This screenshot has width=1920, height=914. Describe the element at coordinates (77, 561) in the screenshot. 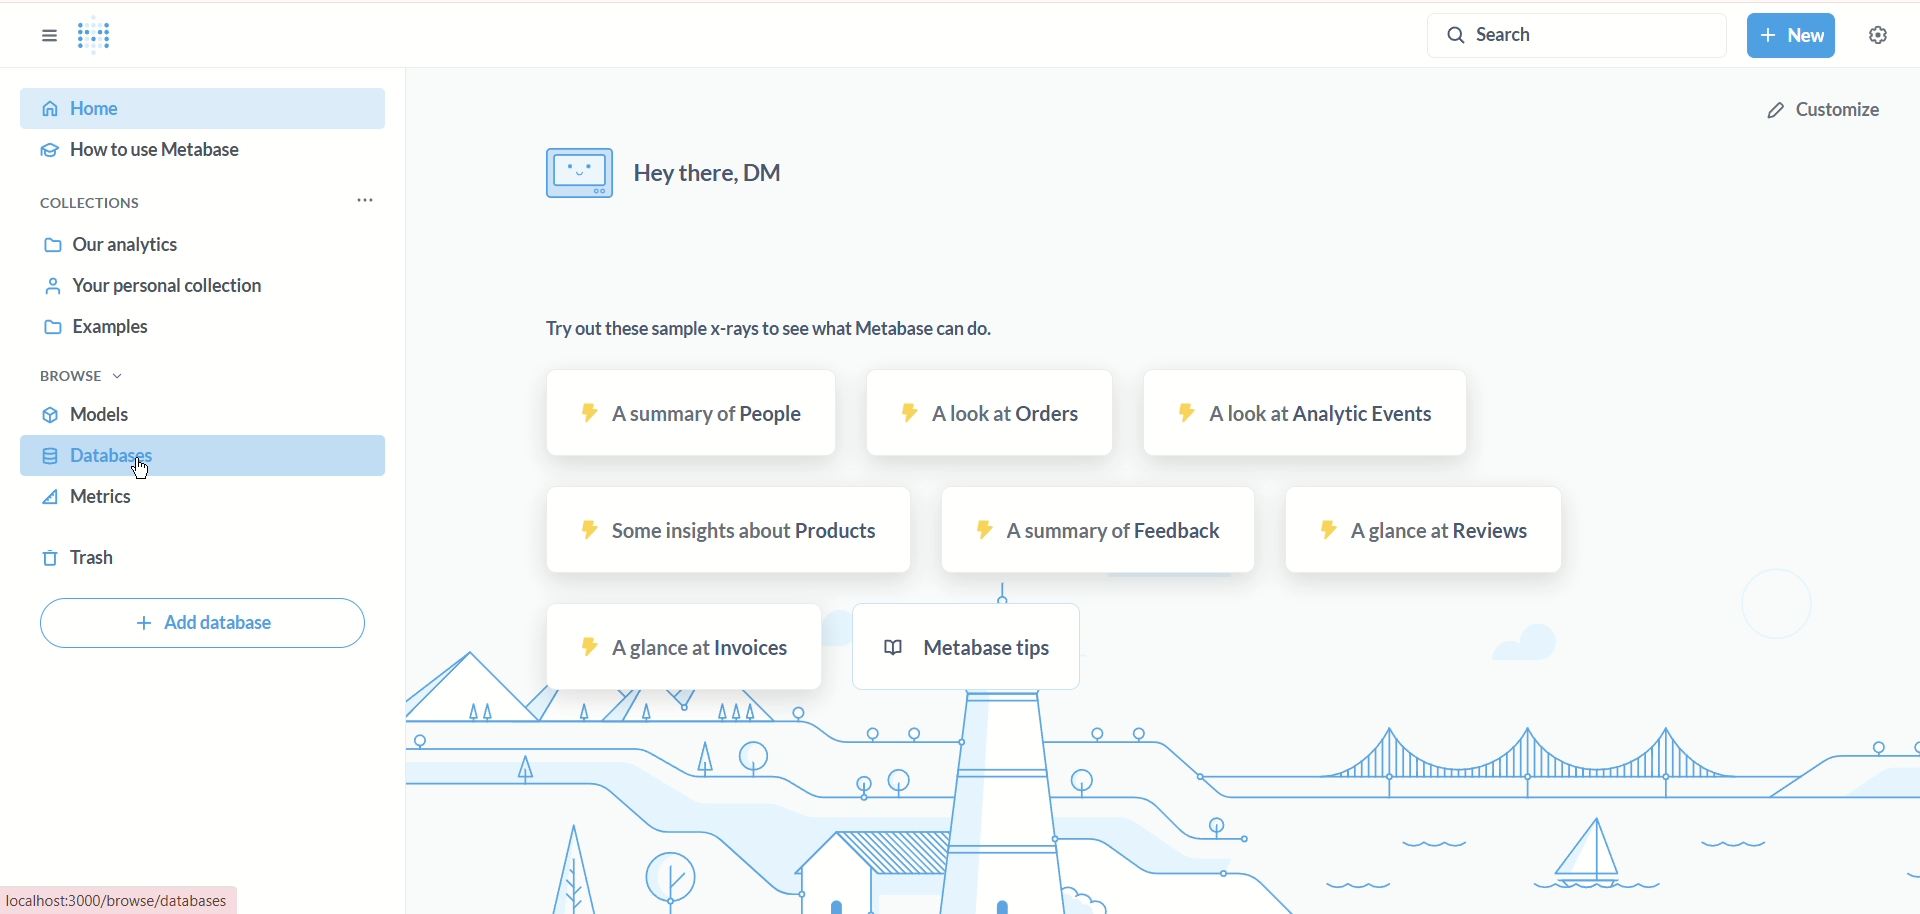

I see `trash` at that location.